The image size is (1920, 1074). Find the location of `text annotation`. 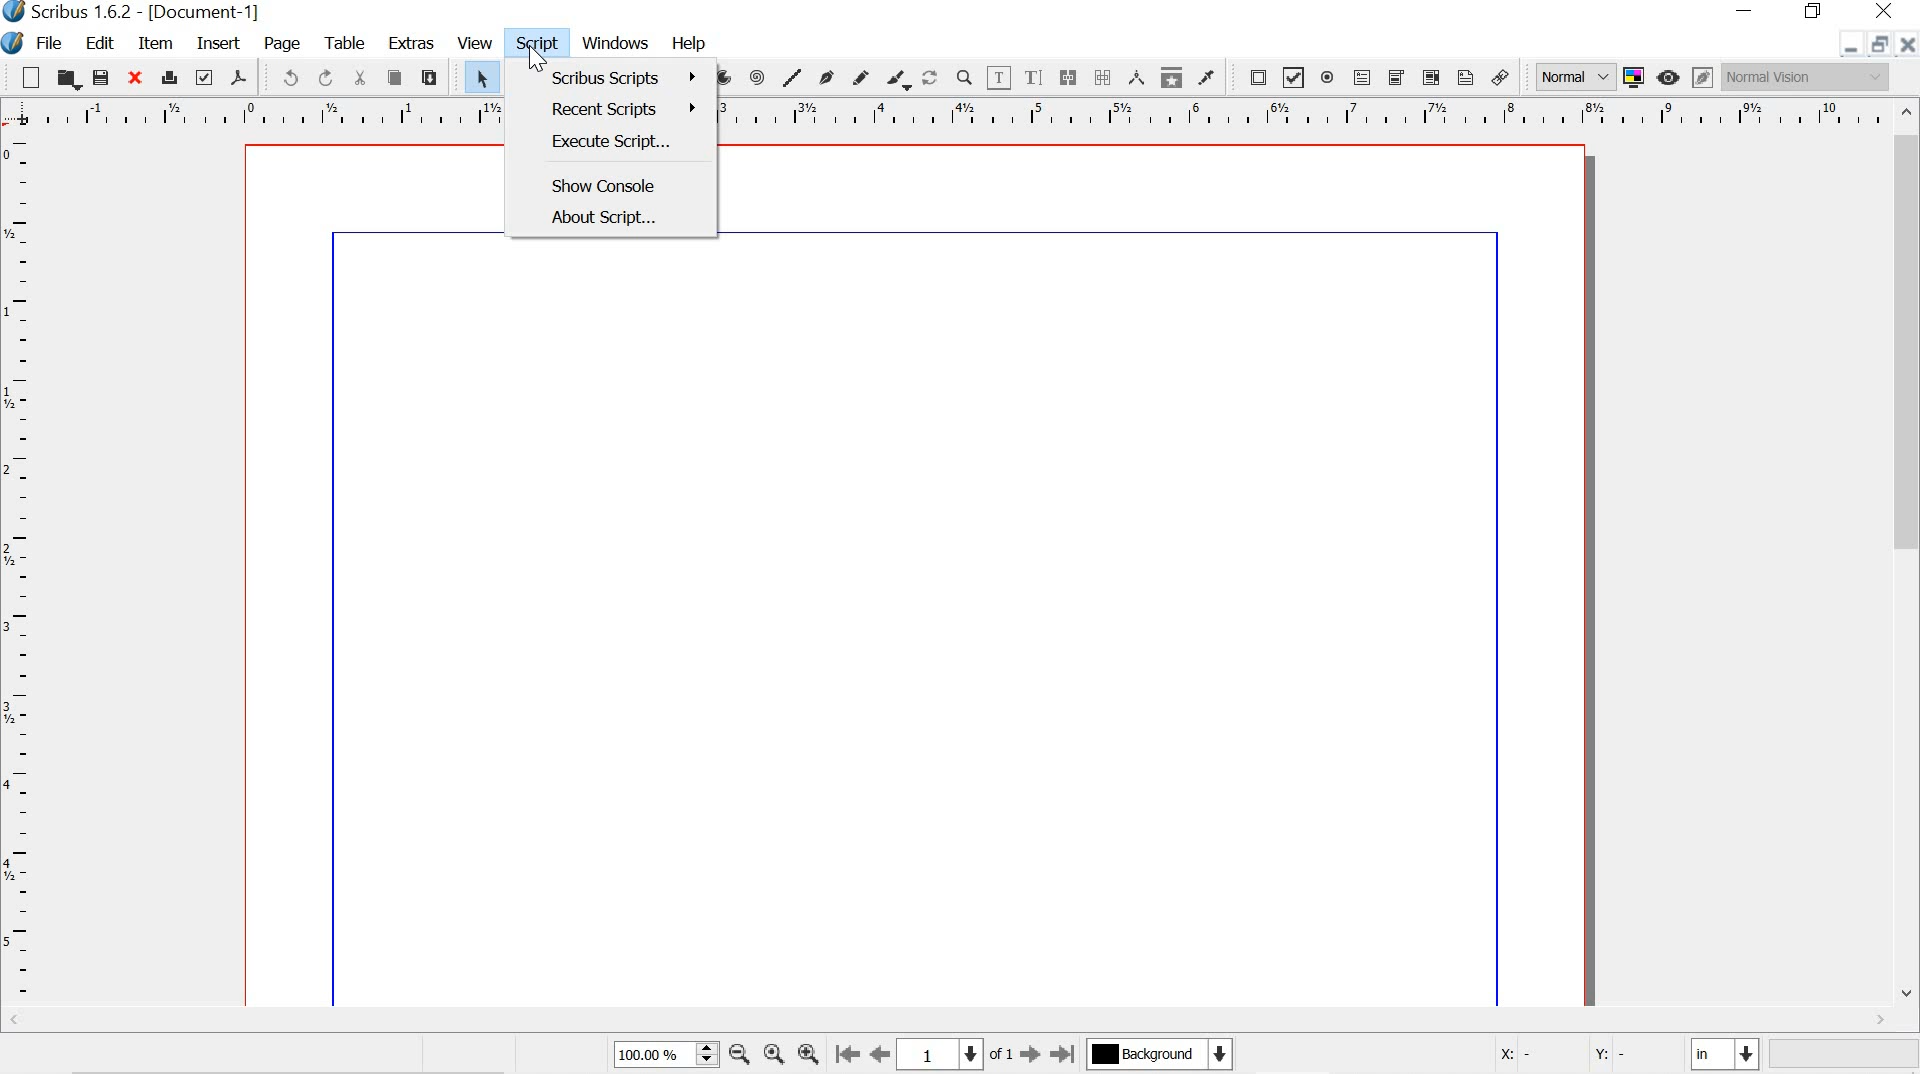

text annotation is located at coordinates (1466, 78).